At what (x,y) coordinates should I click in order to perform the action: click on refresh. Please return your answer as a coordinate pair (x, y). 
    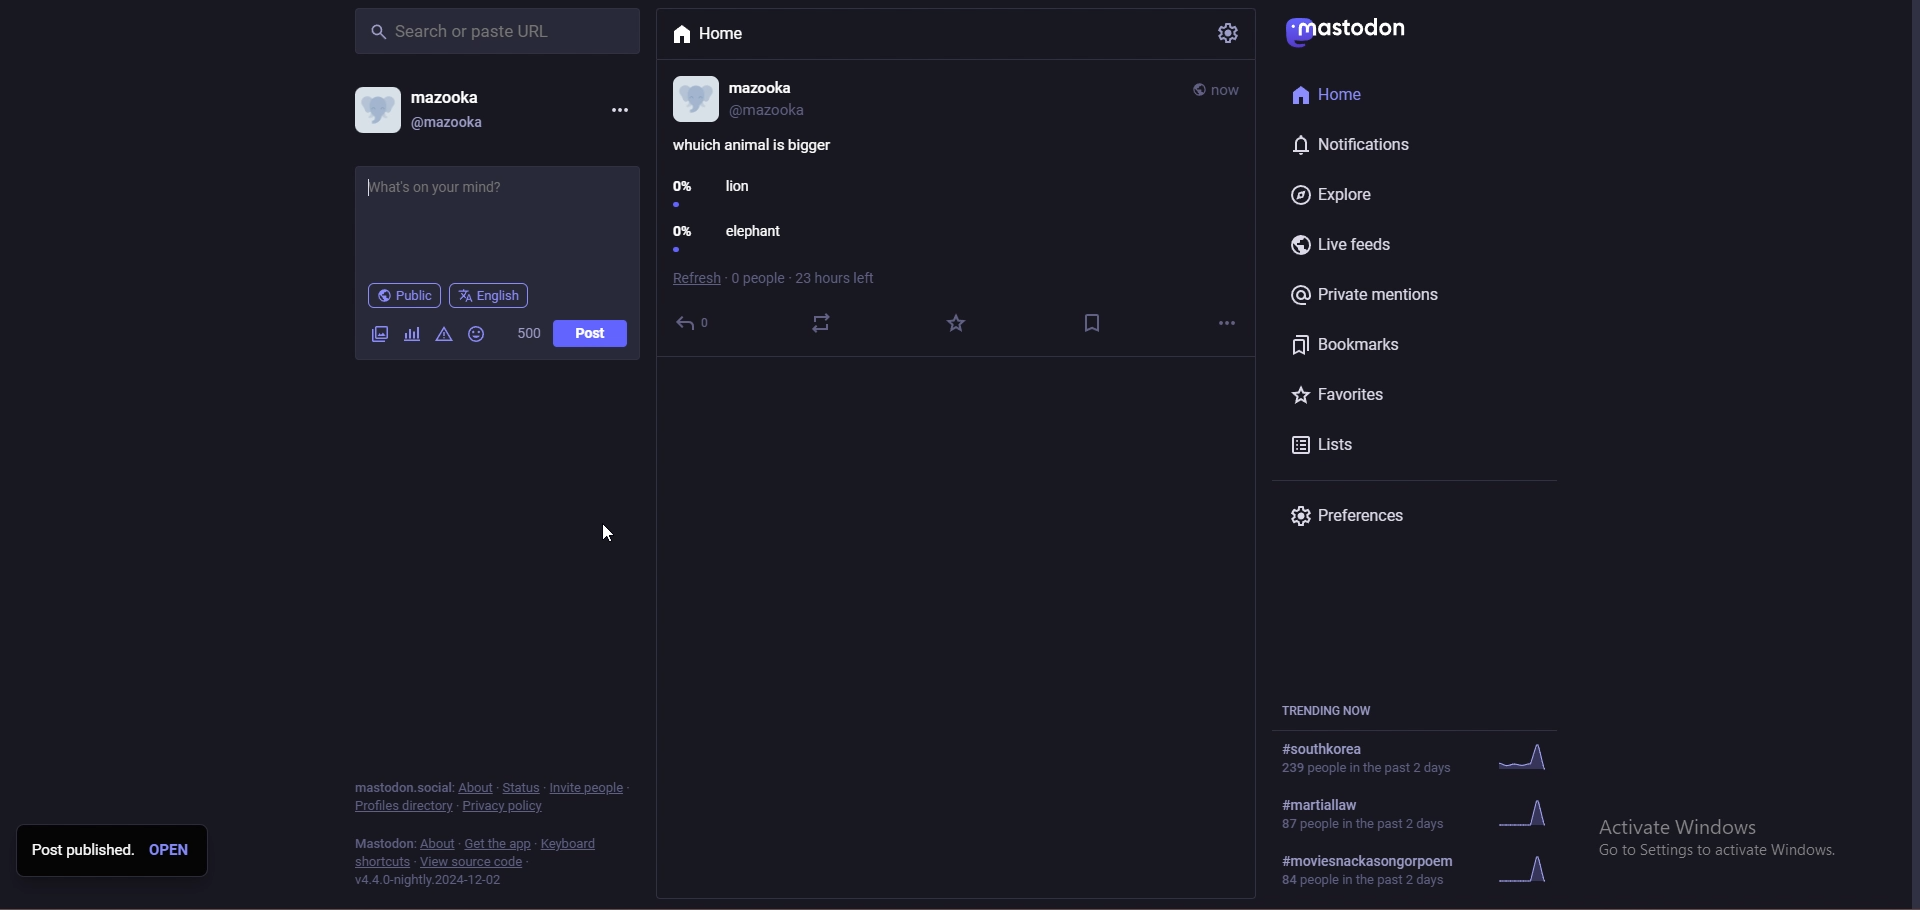
    Looking at the image, I should click on (695, 279).